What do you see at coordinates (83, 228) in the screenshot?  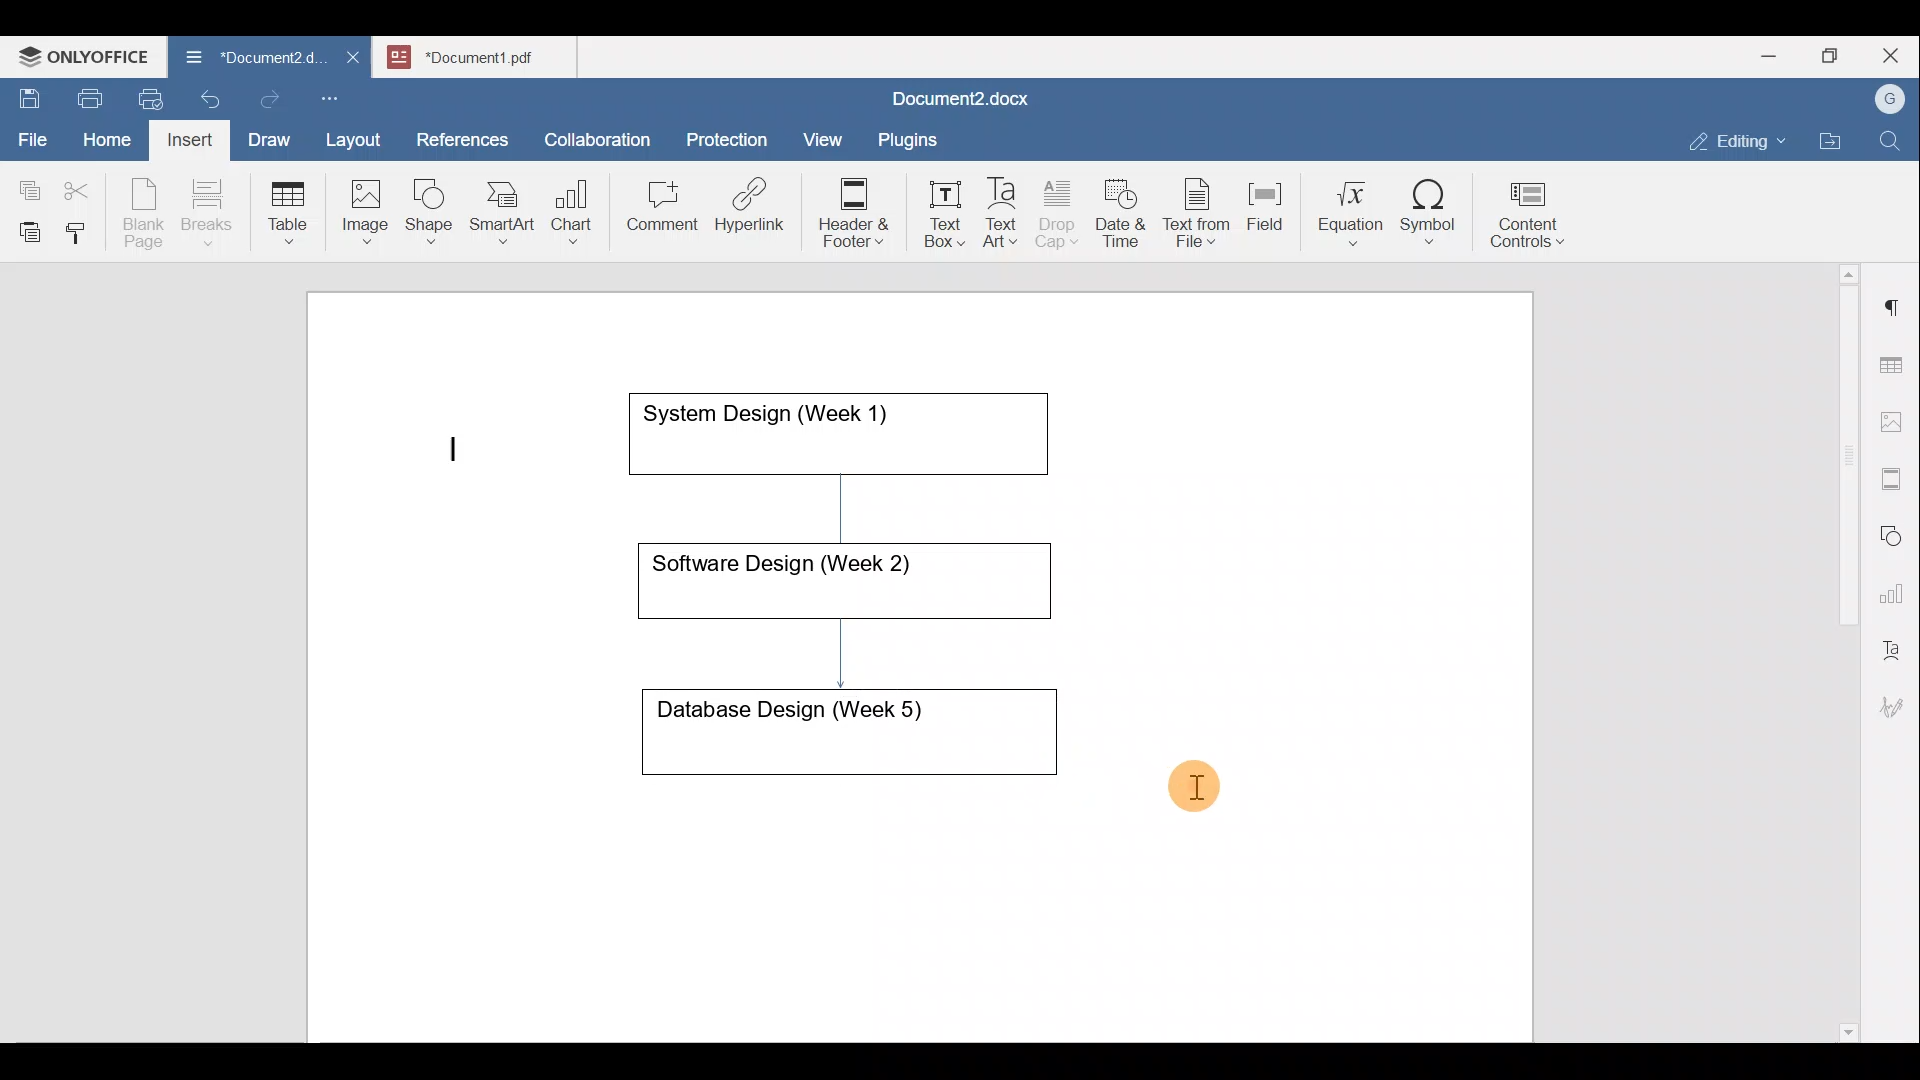 I see `Copy style` at bounding box center [83, 228].